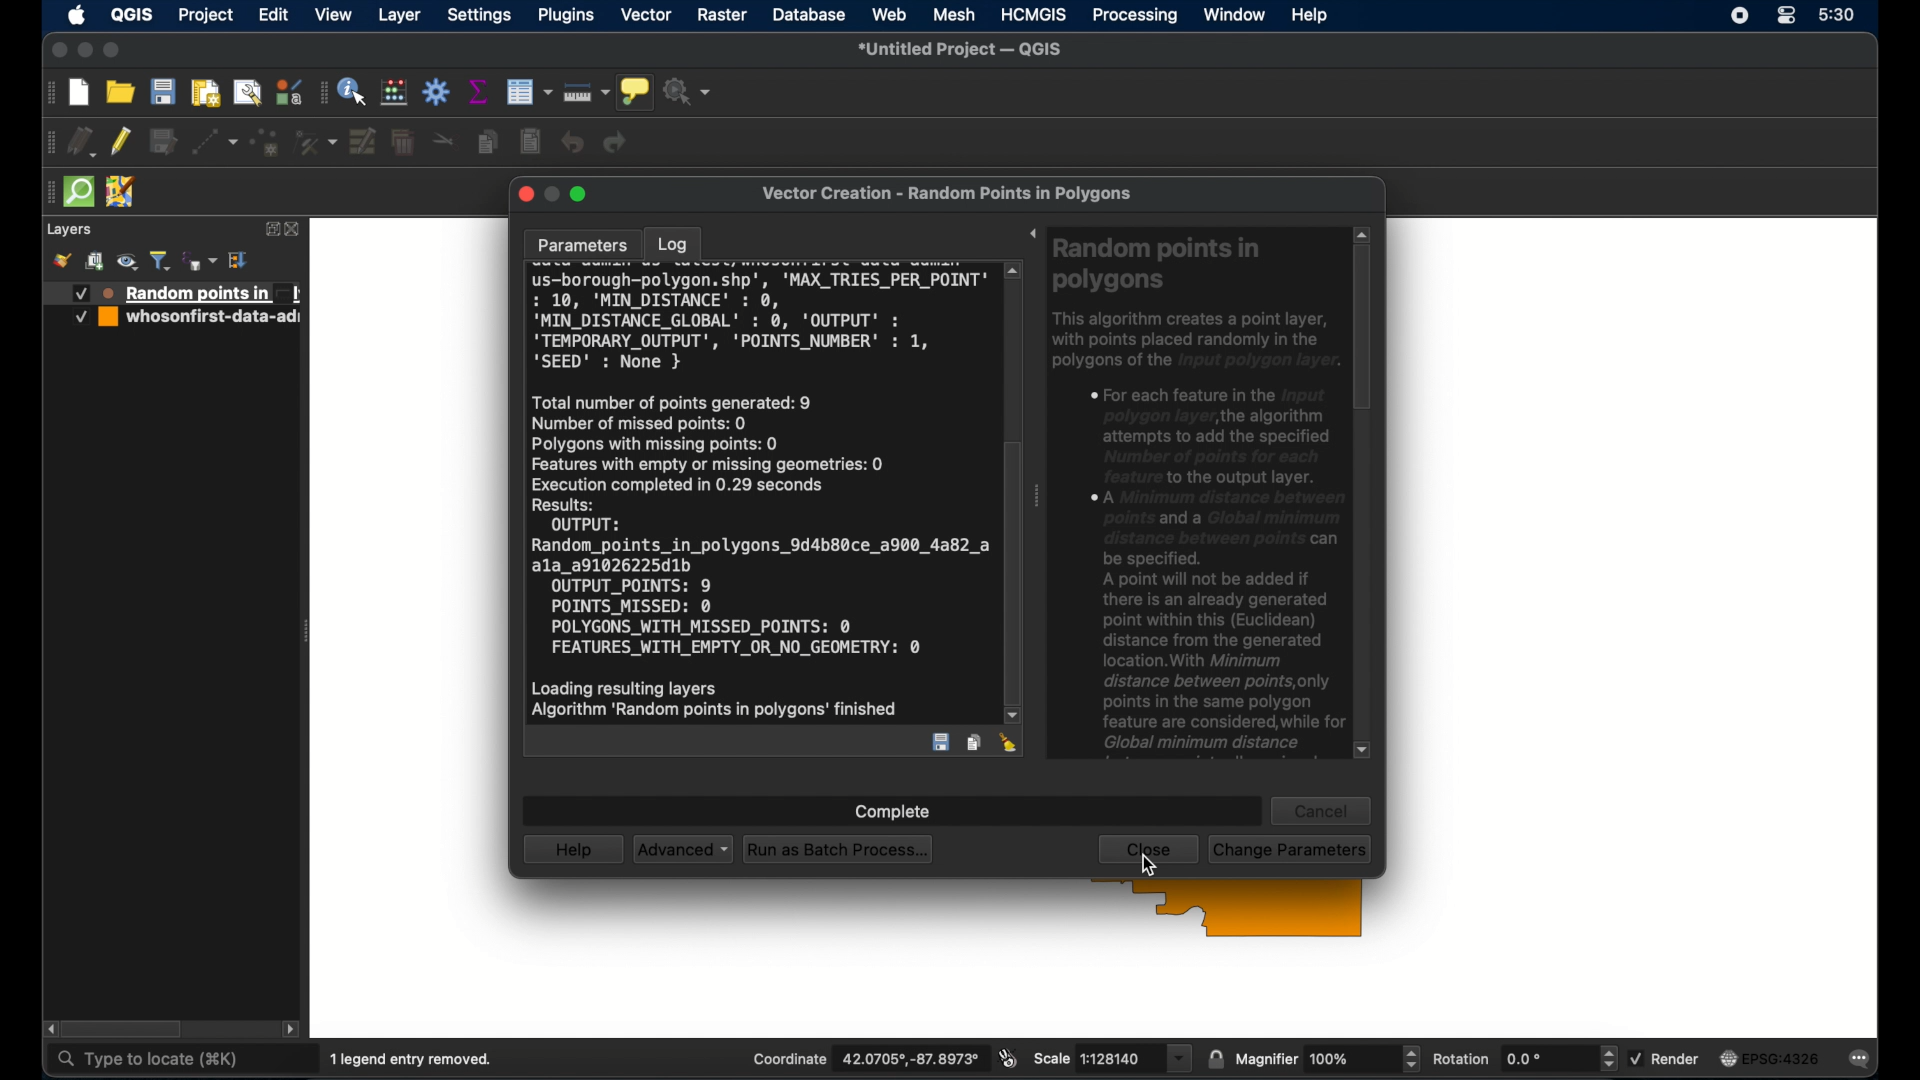 This screenshot has height=1080, width=1920. I want to click on redo, so click(615, 144).